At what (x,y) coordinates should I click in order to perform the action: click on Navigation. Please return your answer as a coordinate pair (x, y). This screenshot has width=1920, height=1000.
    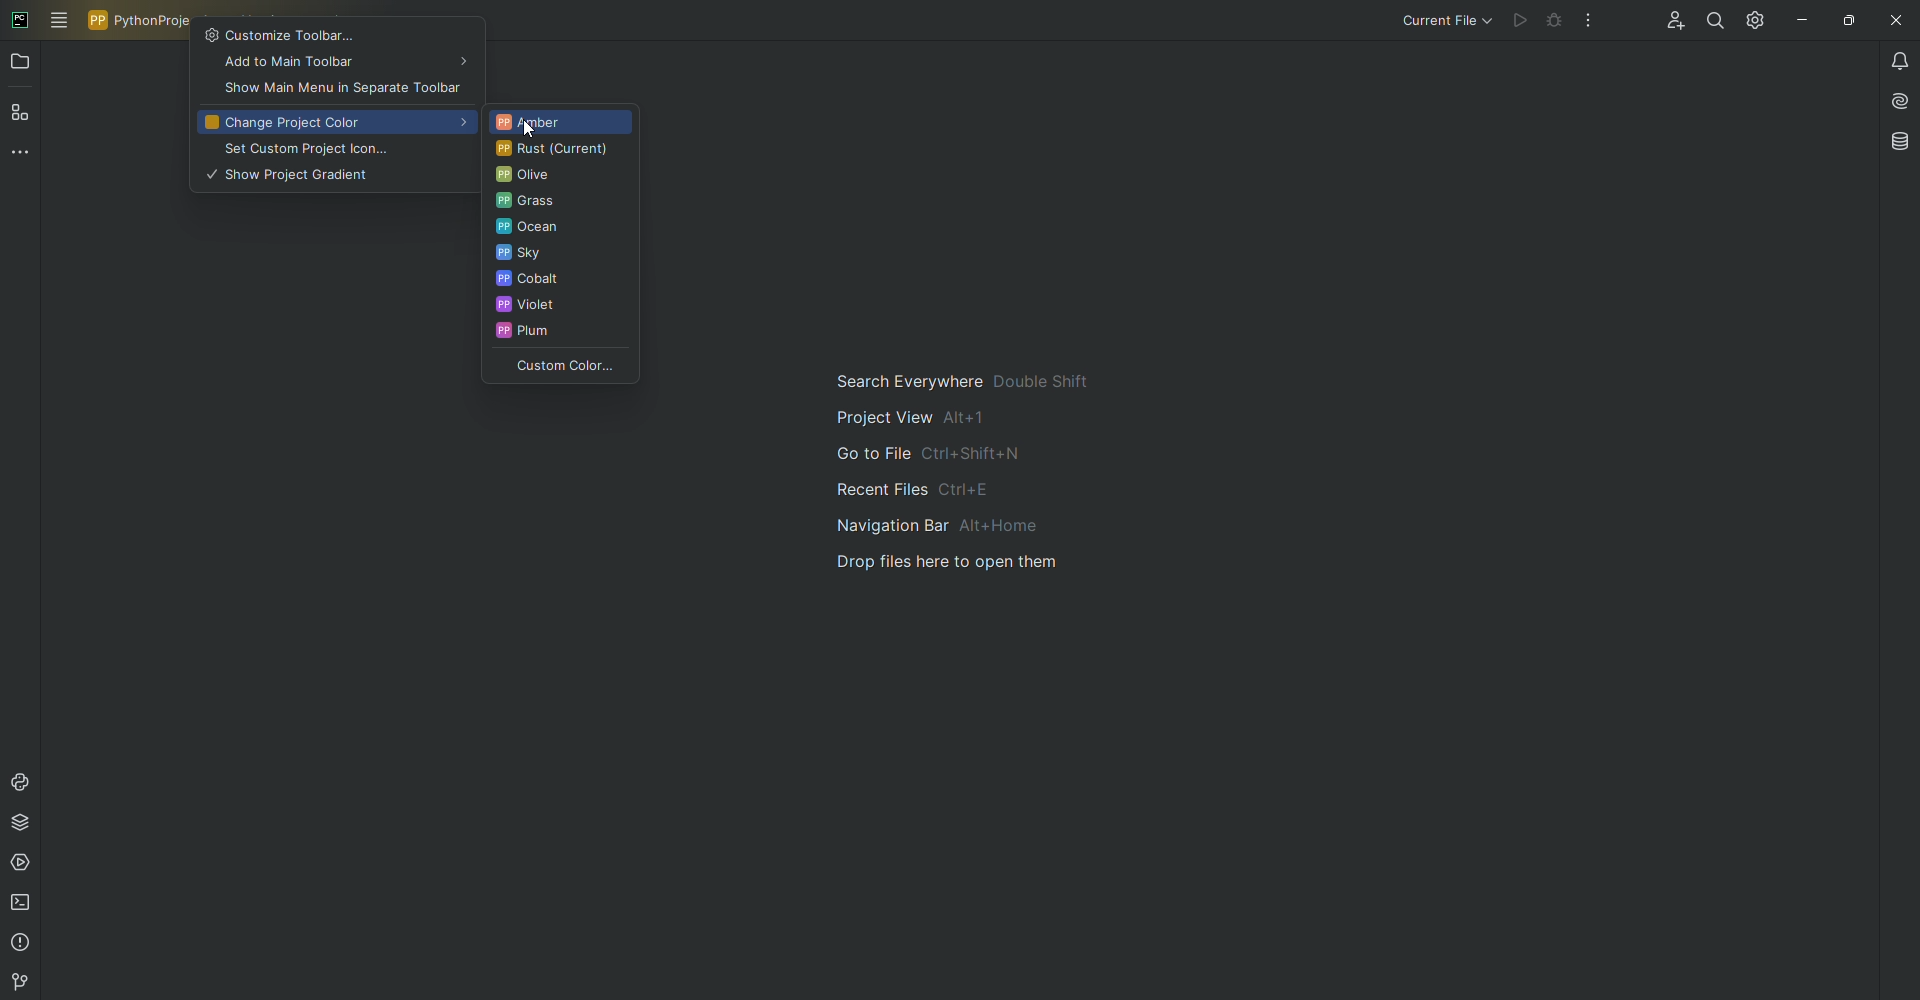
    Looking at the image, I should click on (976, 472).